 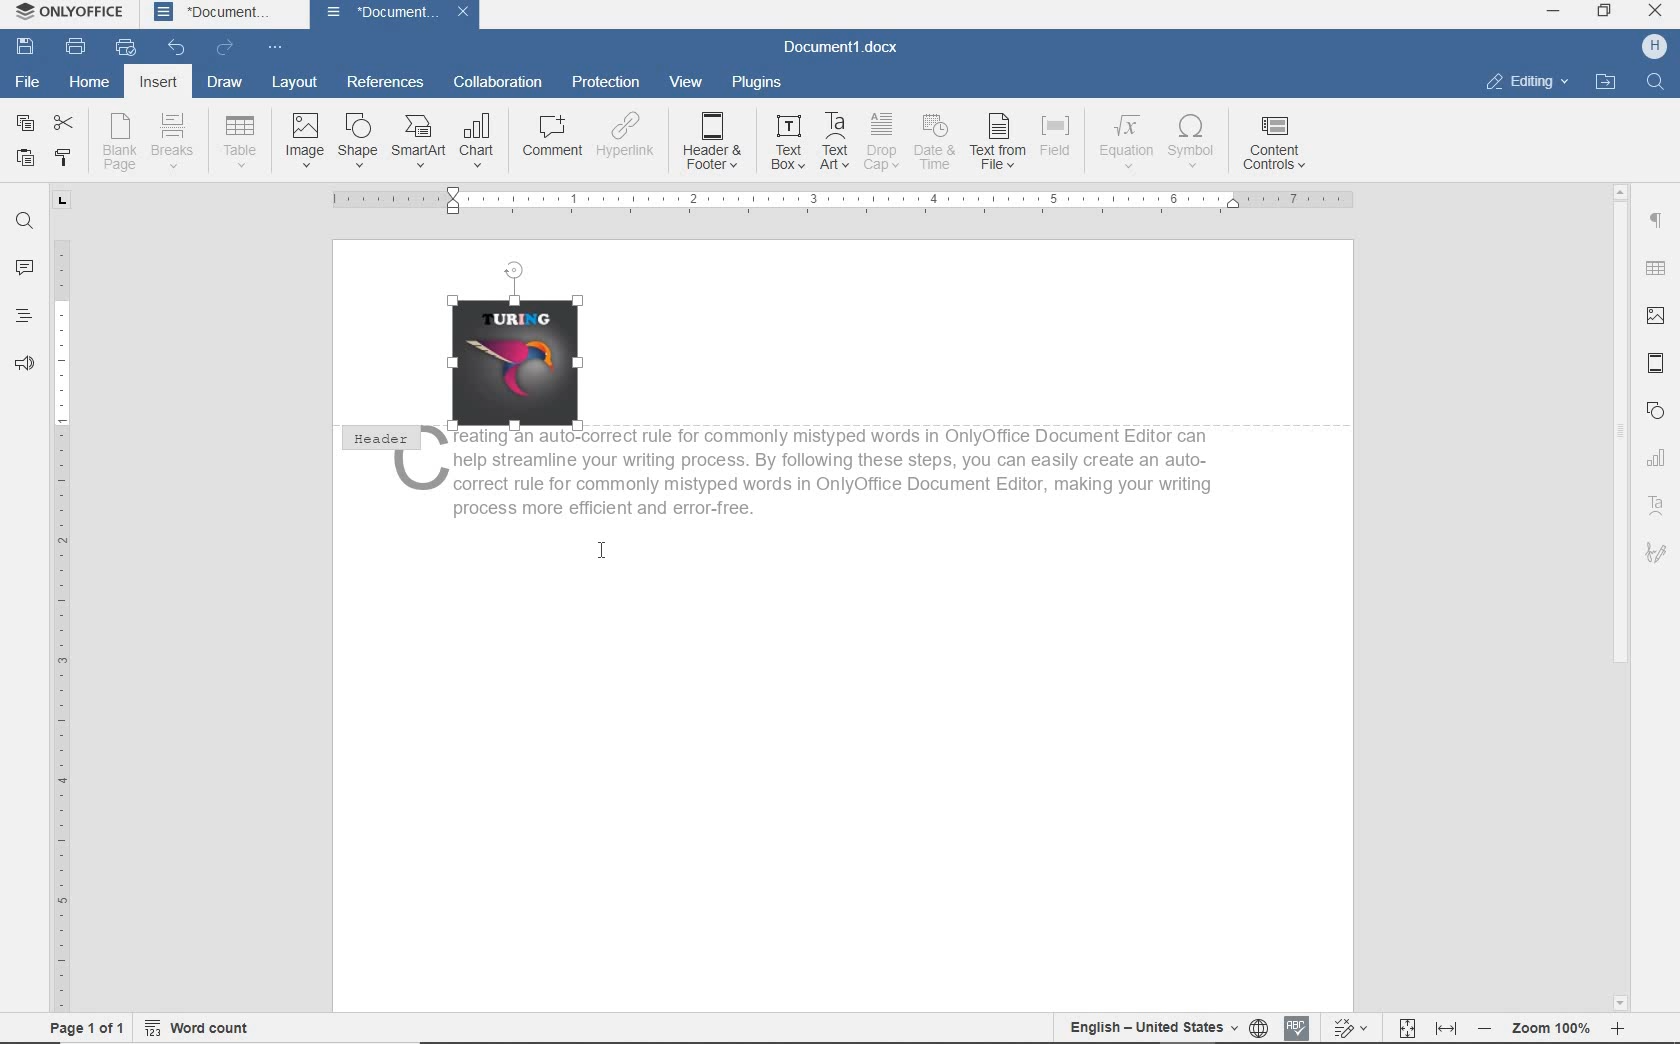 I want to click on English — United States + ({[), so click(x=1155, y=1028).